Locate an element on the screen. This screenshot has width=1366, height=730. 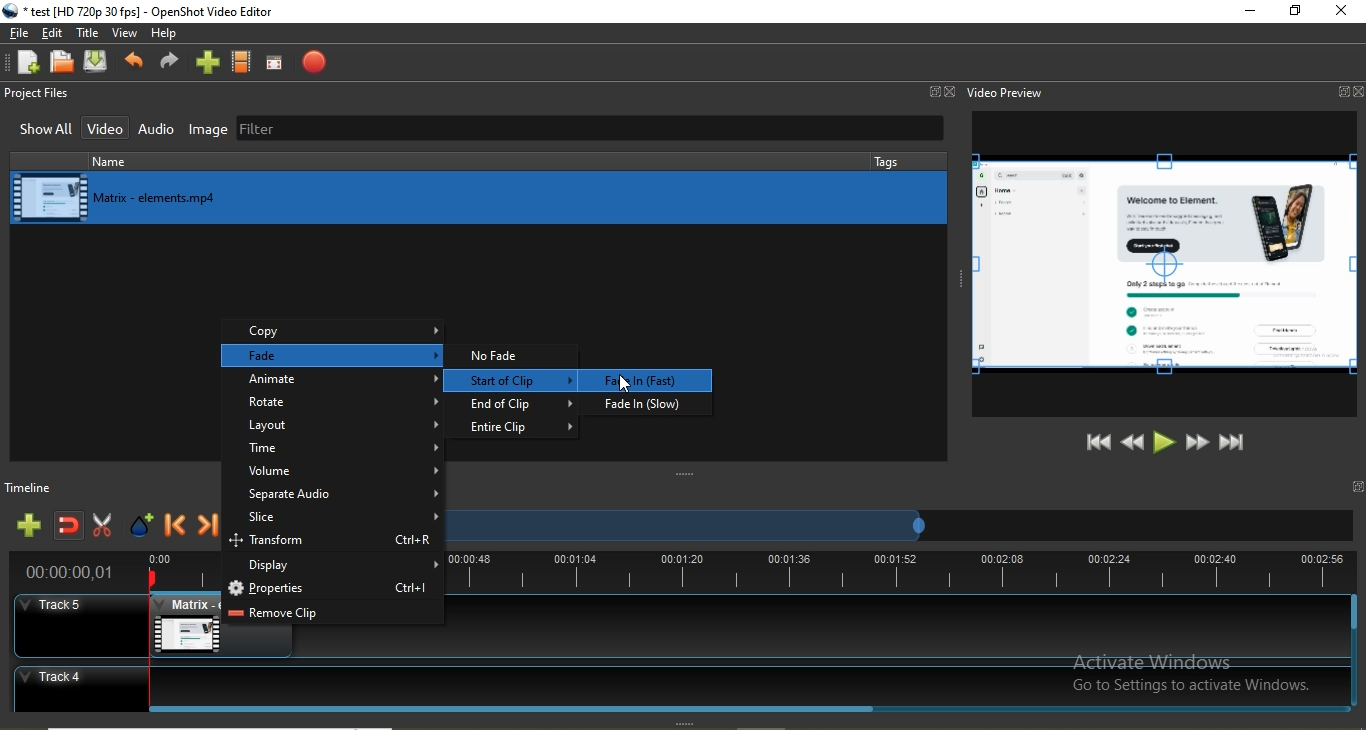
Fast forward is located at coordinates (1198, 443).